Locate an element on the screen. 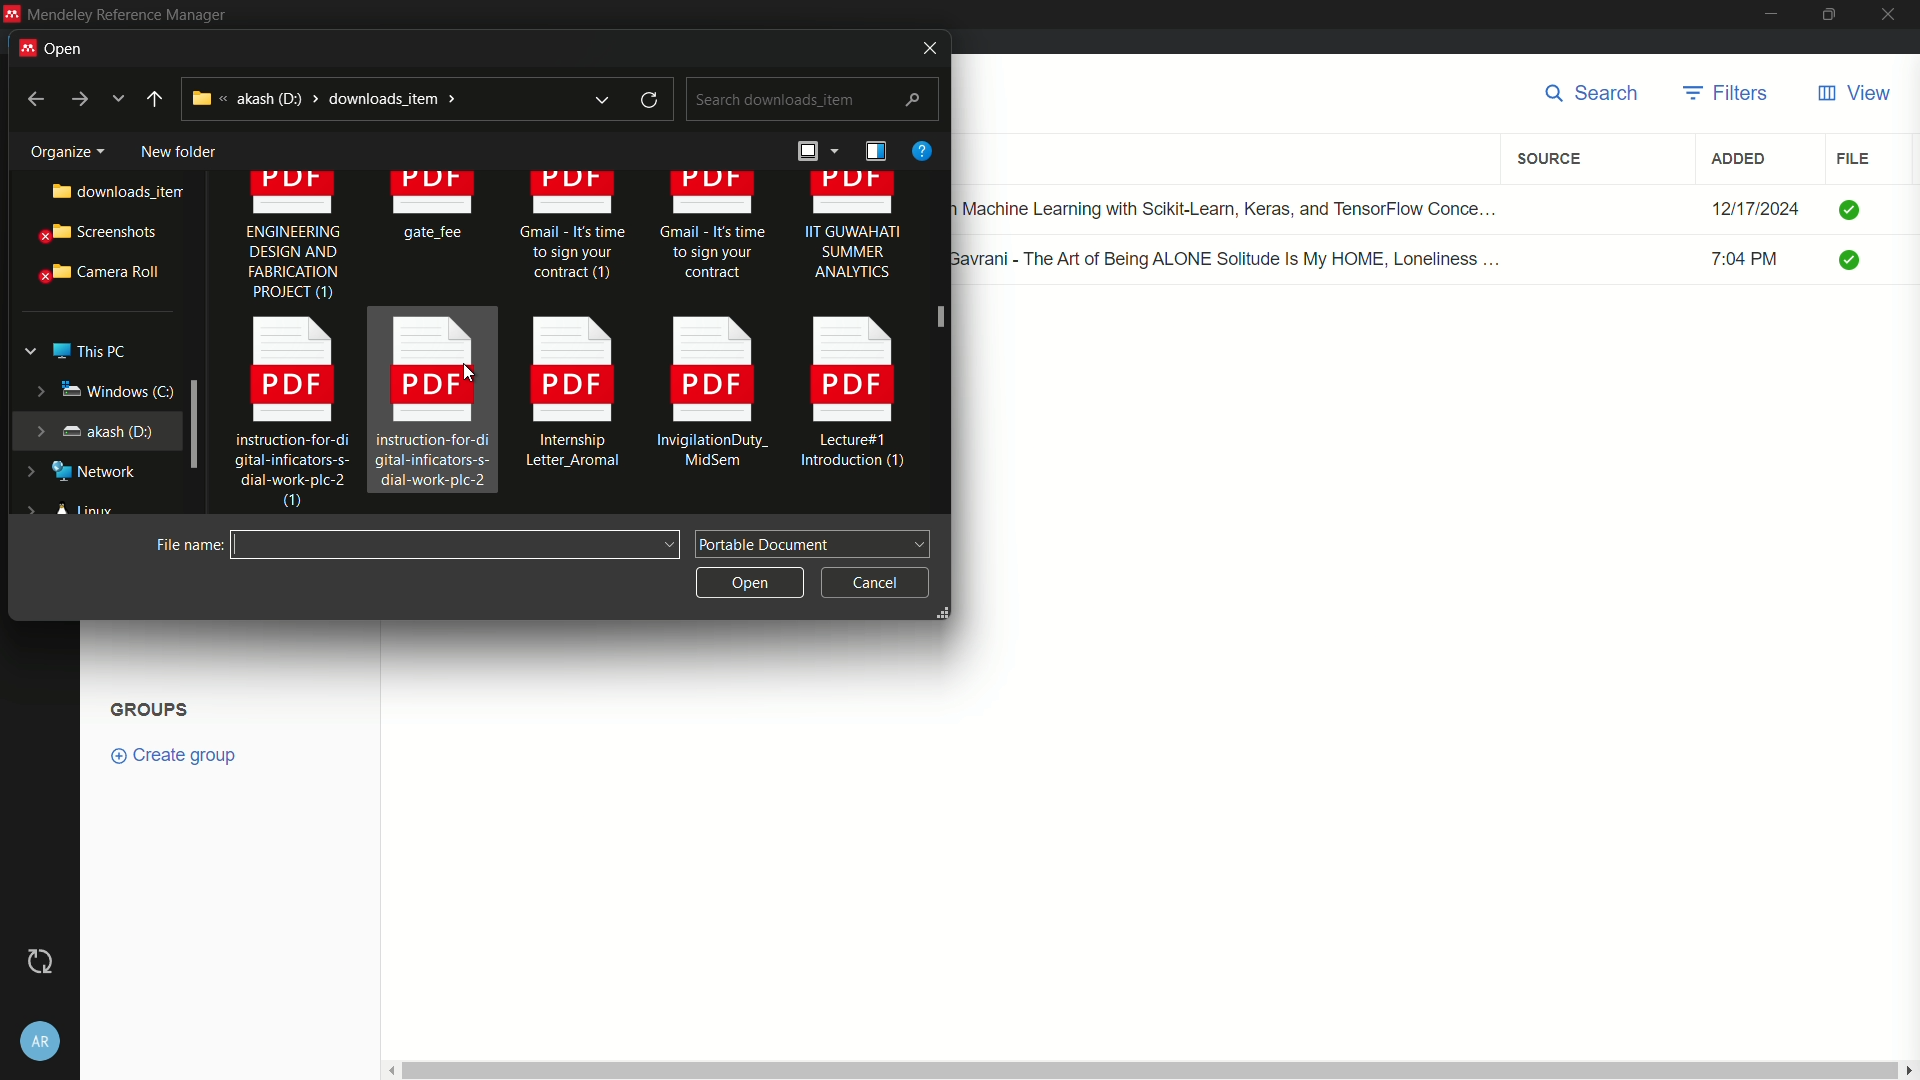  Mendeley Reference Manager is located at coordinates (127, 14).